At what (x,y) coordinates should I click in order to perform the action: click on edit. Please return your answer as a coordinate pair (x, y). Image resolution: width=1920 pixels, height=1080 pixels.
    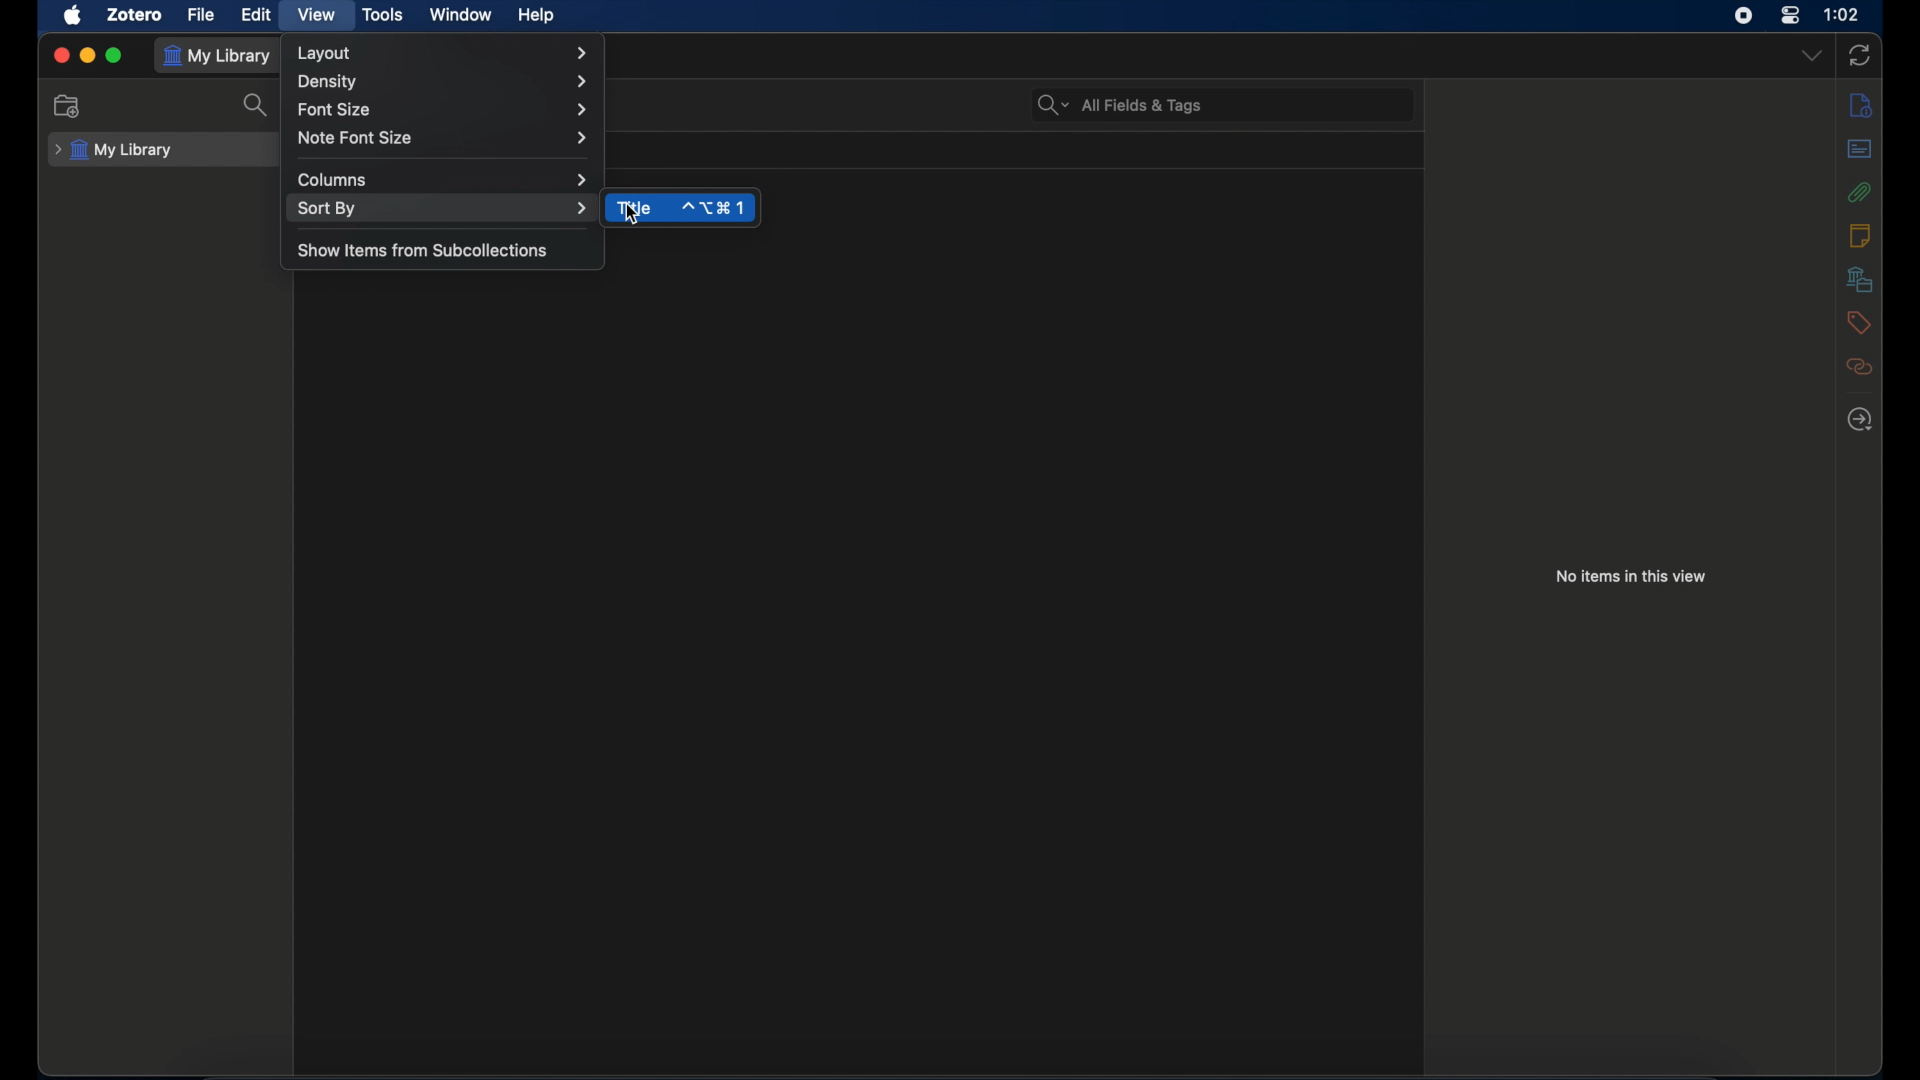
    Looking at the image, I should click on (257, 15).